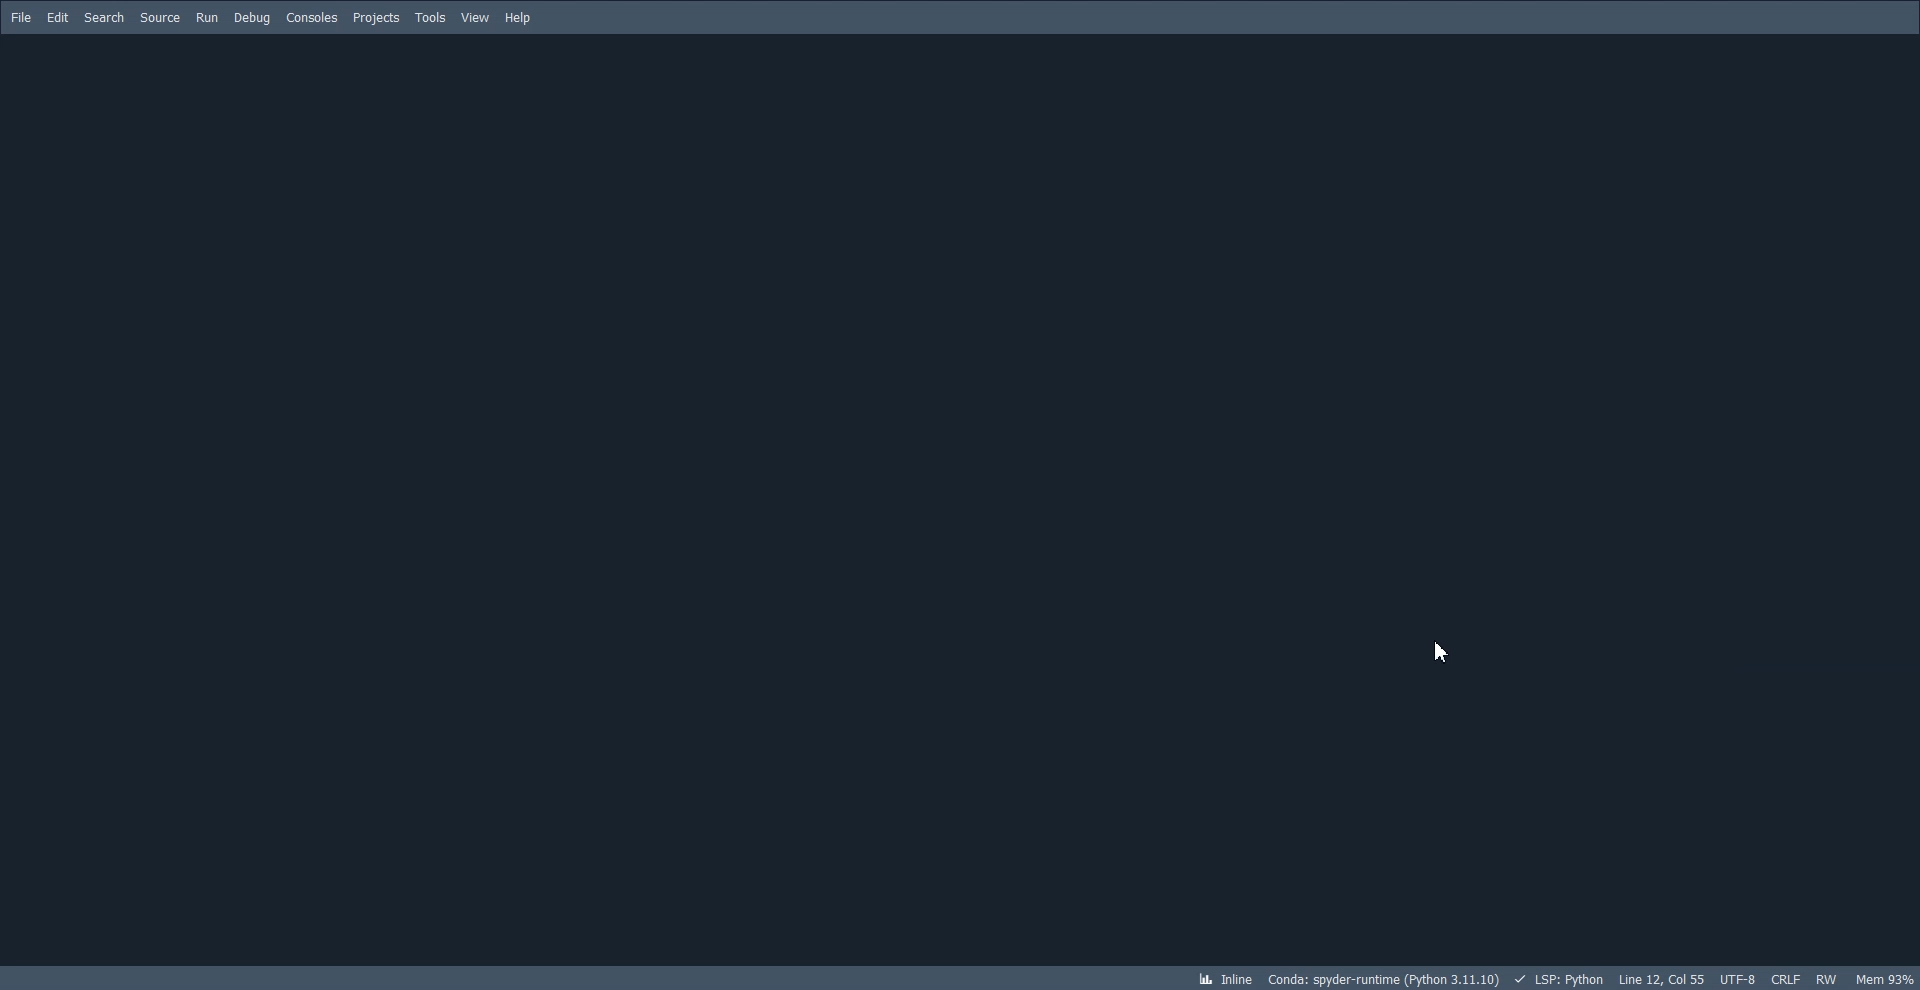  What do you see at coordinates (160, 18) in the screenshot?
I see `Source` at bounding box center [160, 18].